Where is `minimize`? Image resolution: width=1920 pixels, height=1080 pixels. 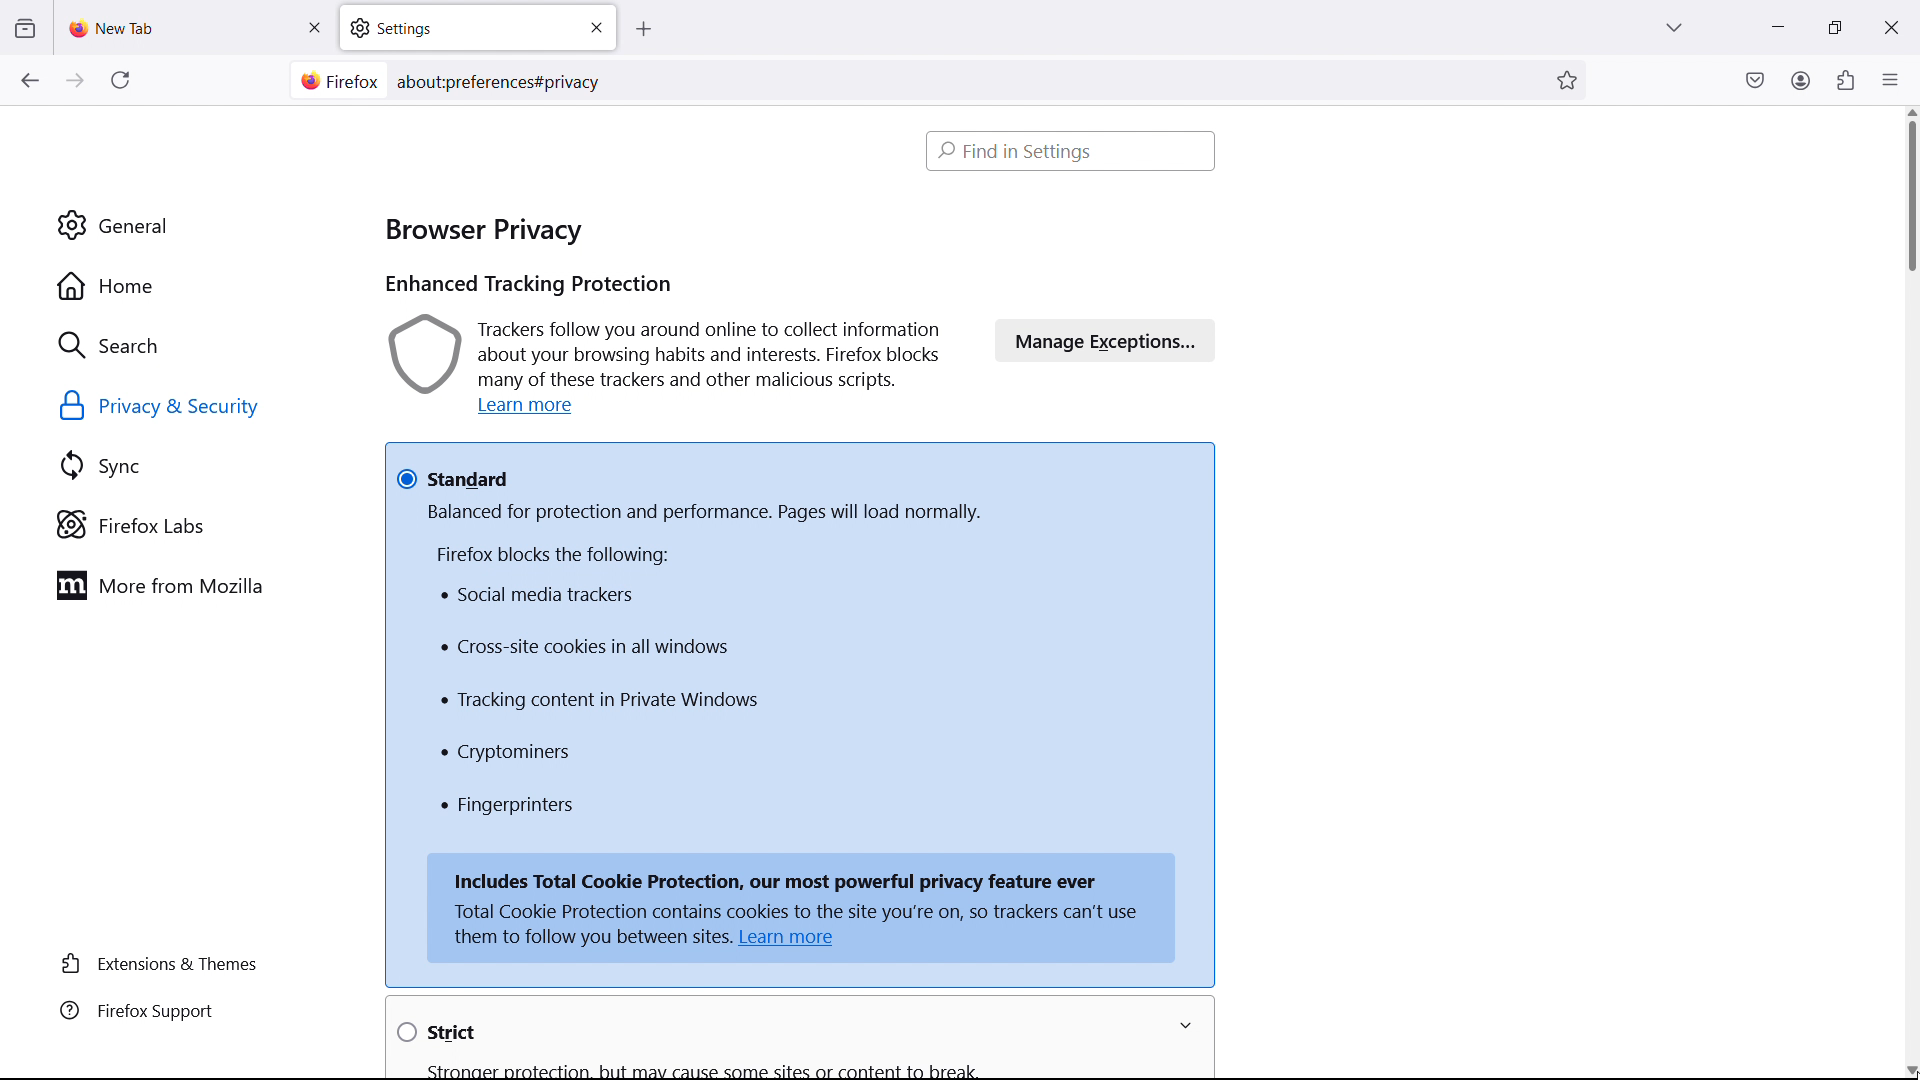 minimize is located at coordinates (1776, 25).